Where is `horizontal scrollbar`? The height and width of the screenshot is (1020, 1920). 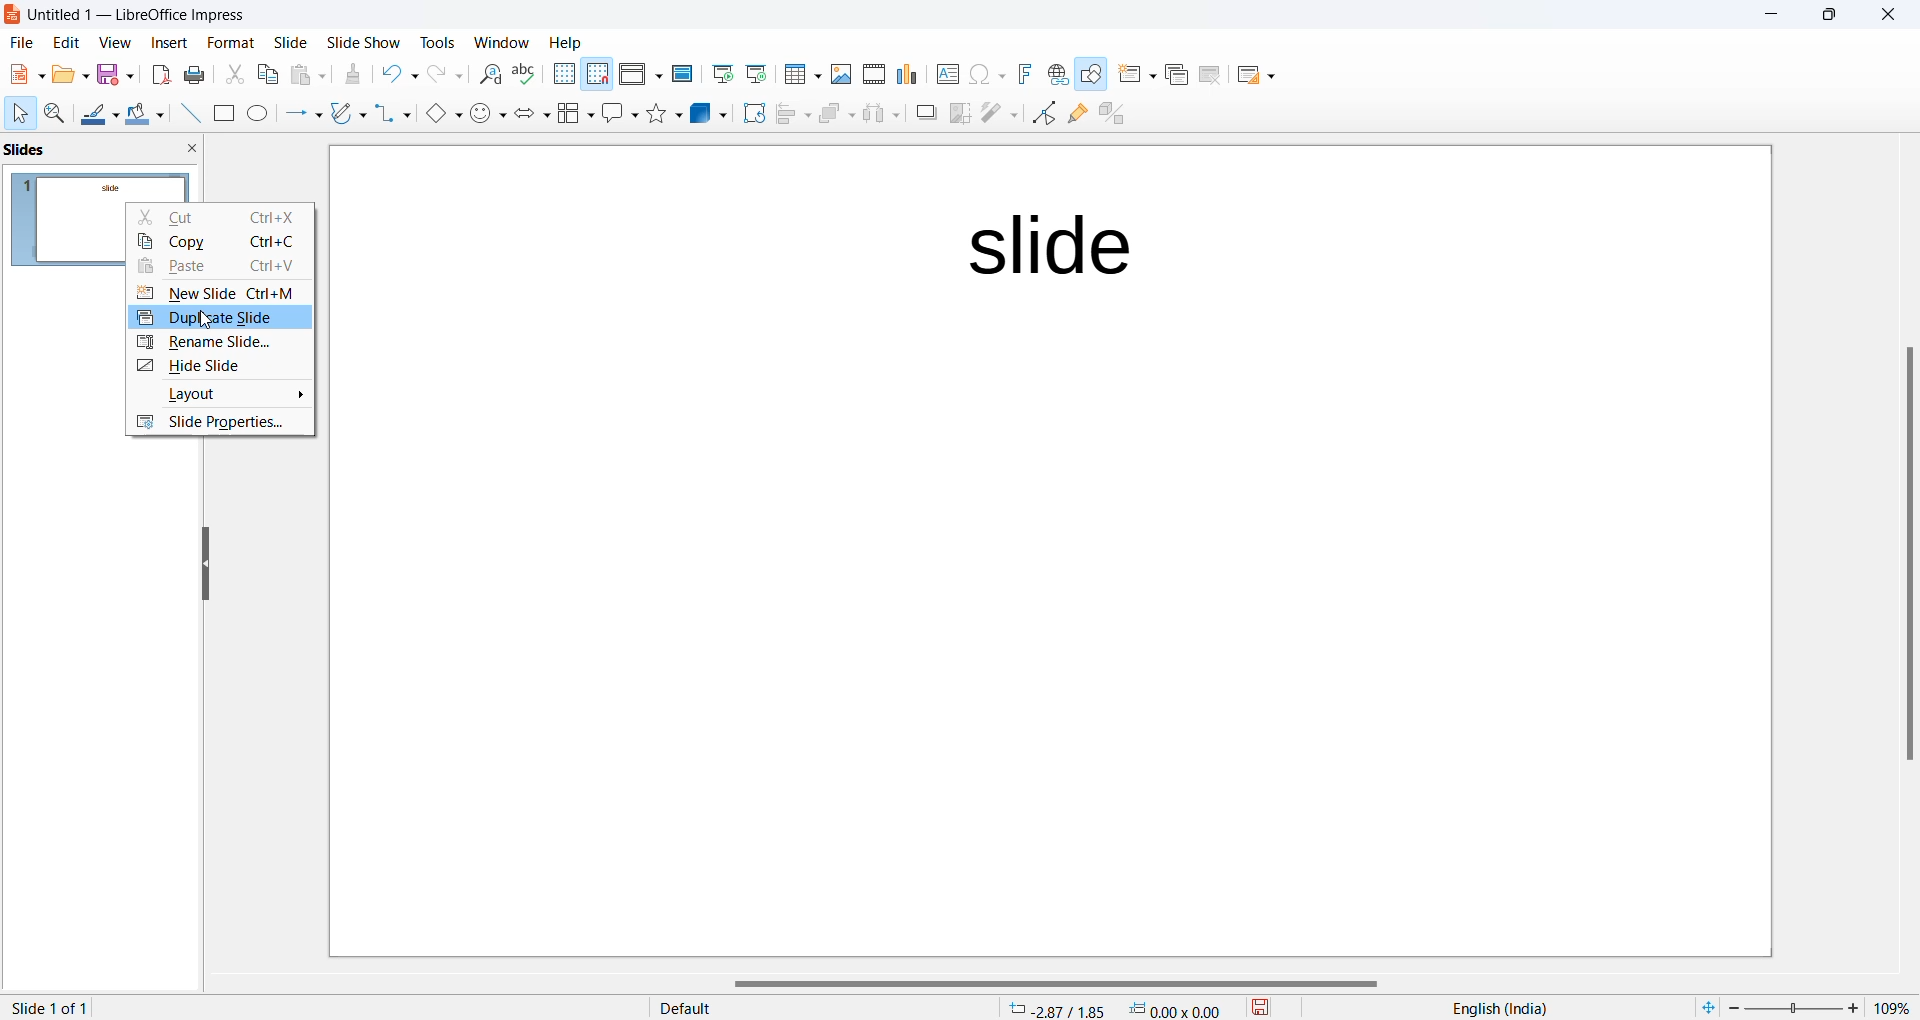
horizontal scrollbar is located at coordinates (1051, 983).